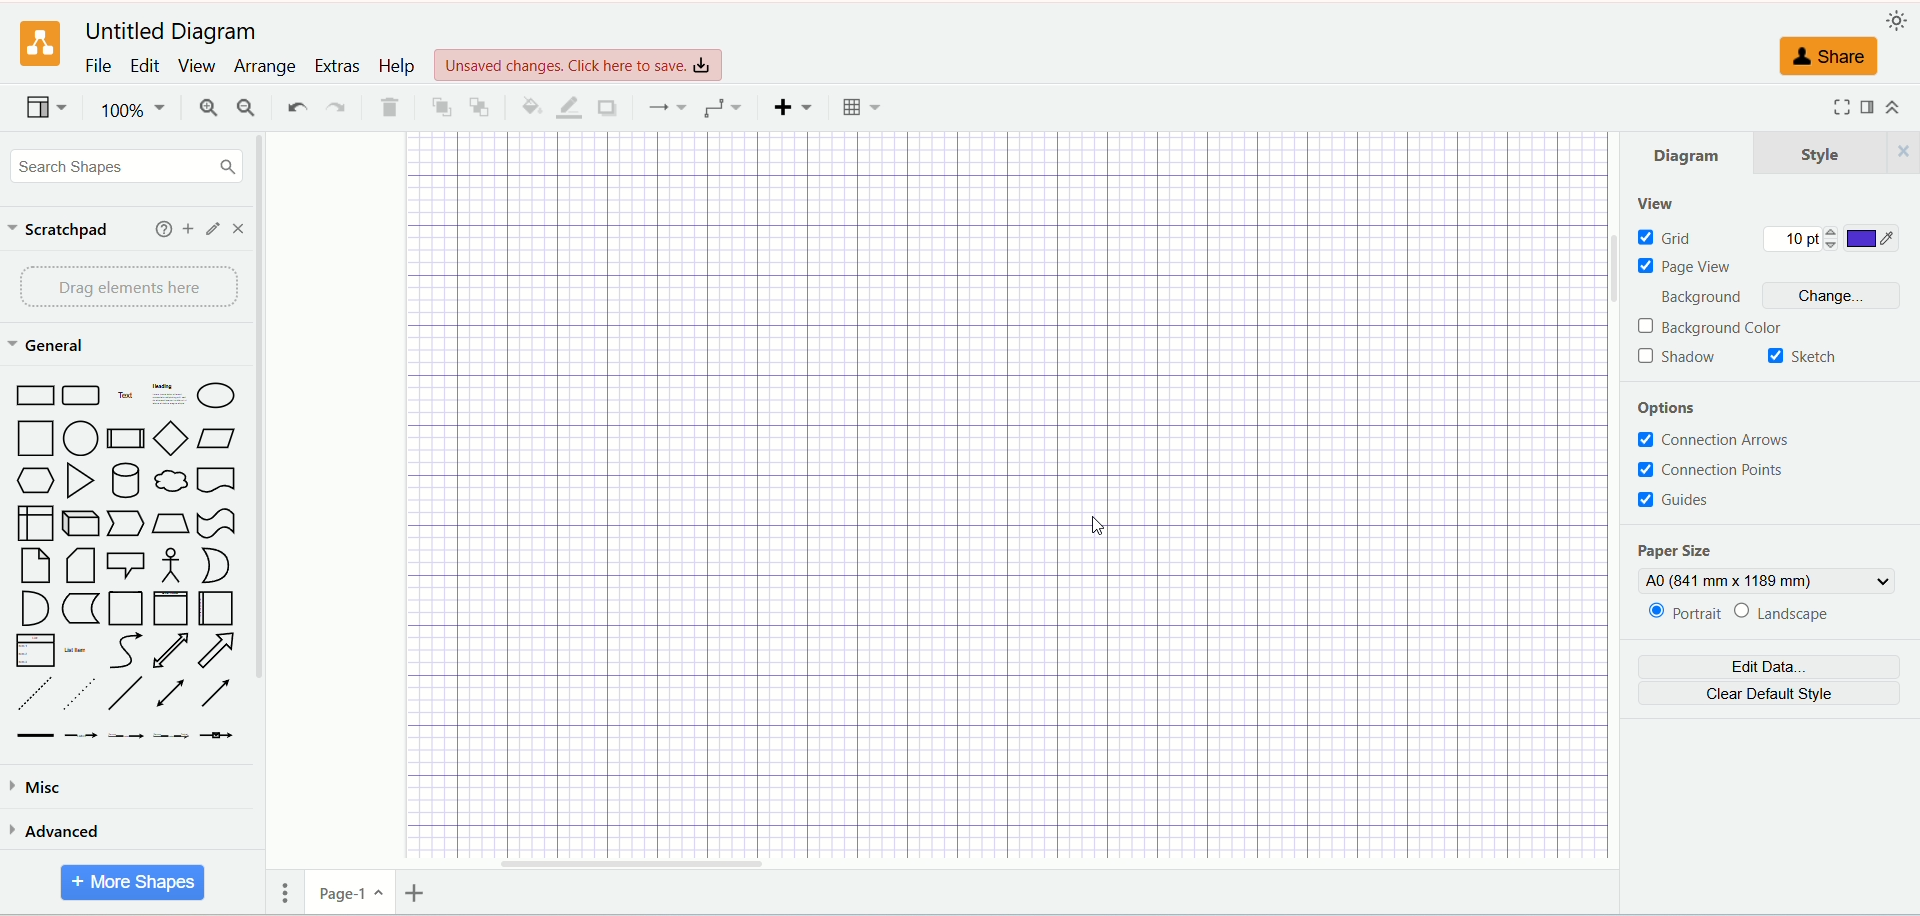 This screenshot has height=916, width=1920. Describe the element at coordinates (1839, 106) in the screenshot. I see `fullscreen` at that location.